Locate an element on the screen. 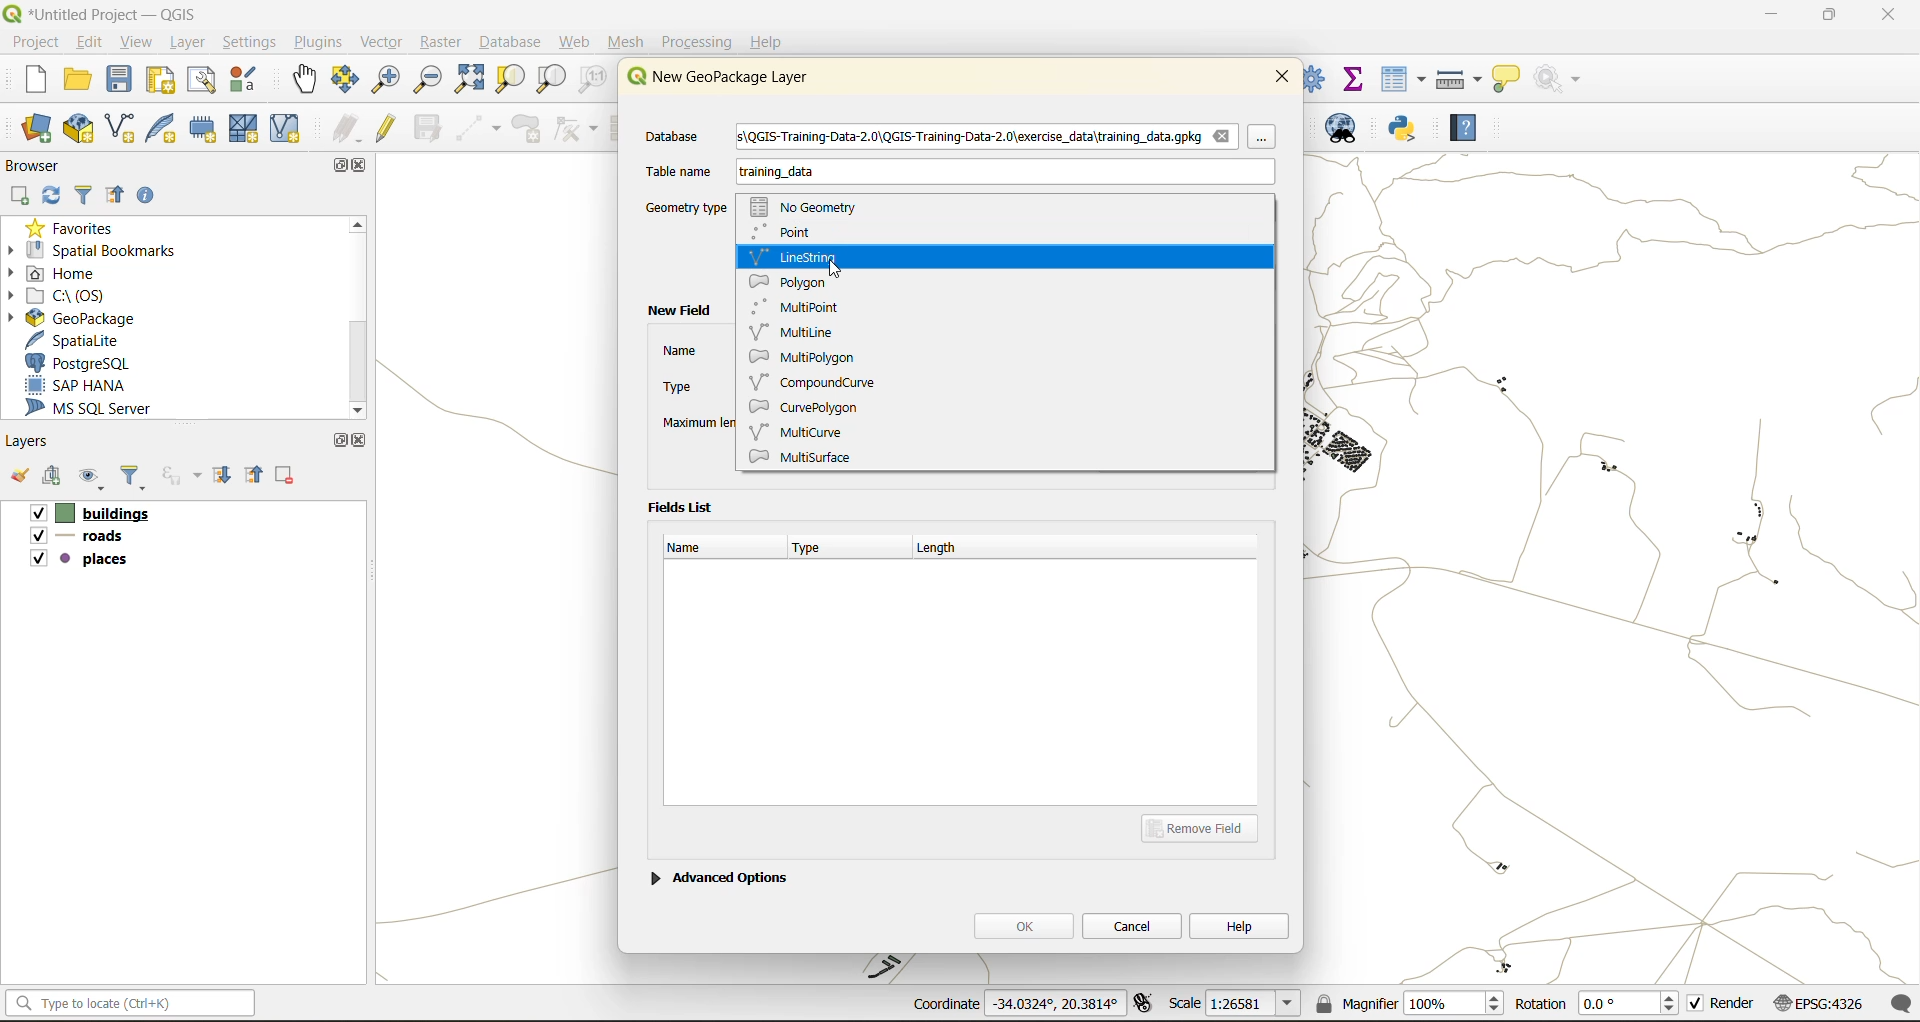 The width and height of the screenshot is (1920, 1022). enable properties is located at coordinates (151, 194).